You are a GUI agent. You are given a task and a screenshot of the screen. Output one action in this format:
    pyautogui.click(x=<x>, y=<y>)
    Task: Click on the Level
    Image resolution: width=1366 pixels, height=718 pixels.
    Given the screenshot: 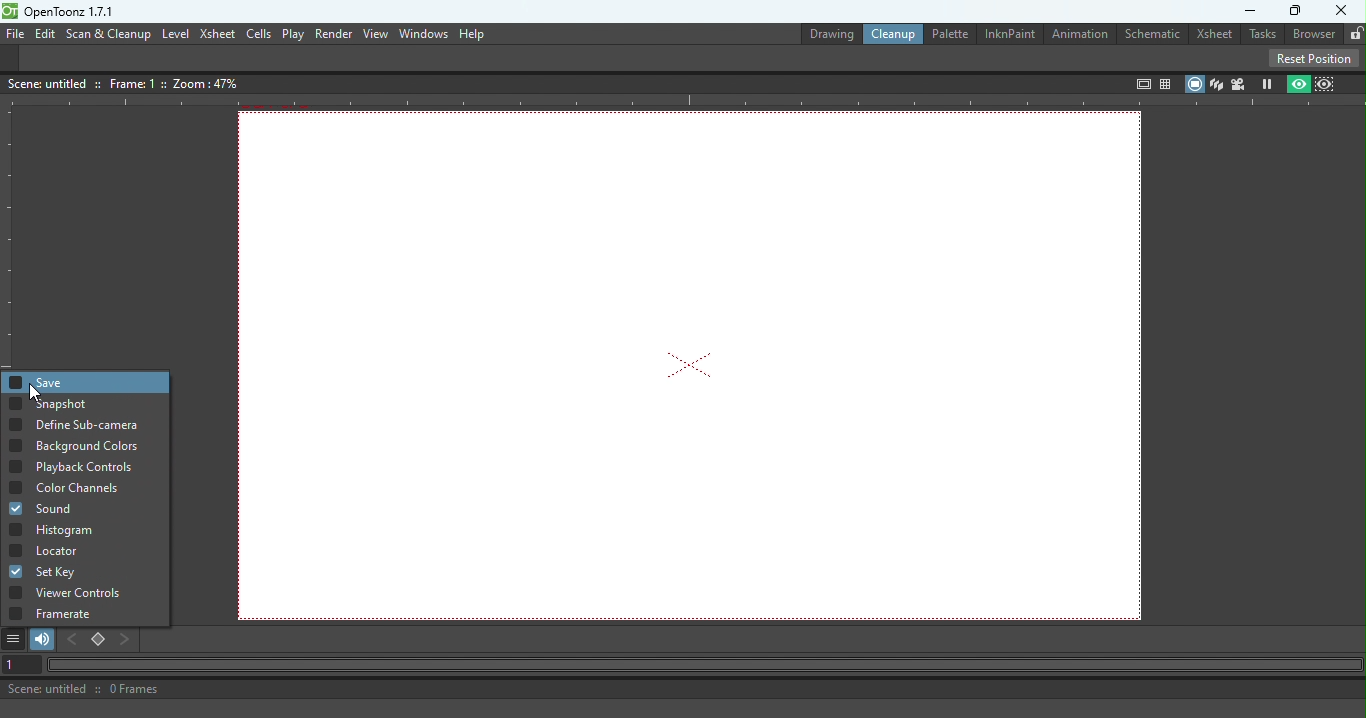 What is the action you would take?
    pyautogui.click(x=176, y=33)
    